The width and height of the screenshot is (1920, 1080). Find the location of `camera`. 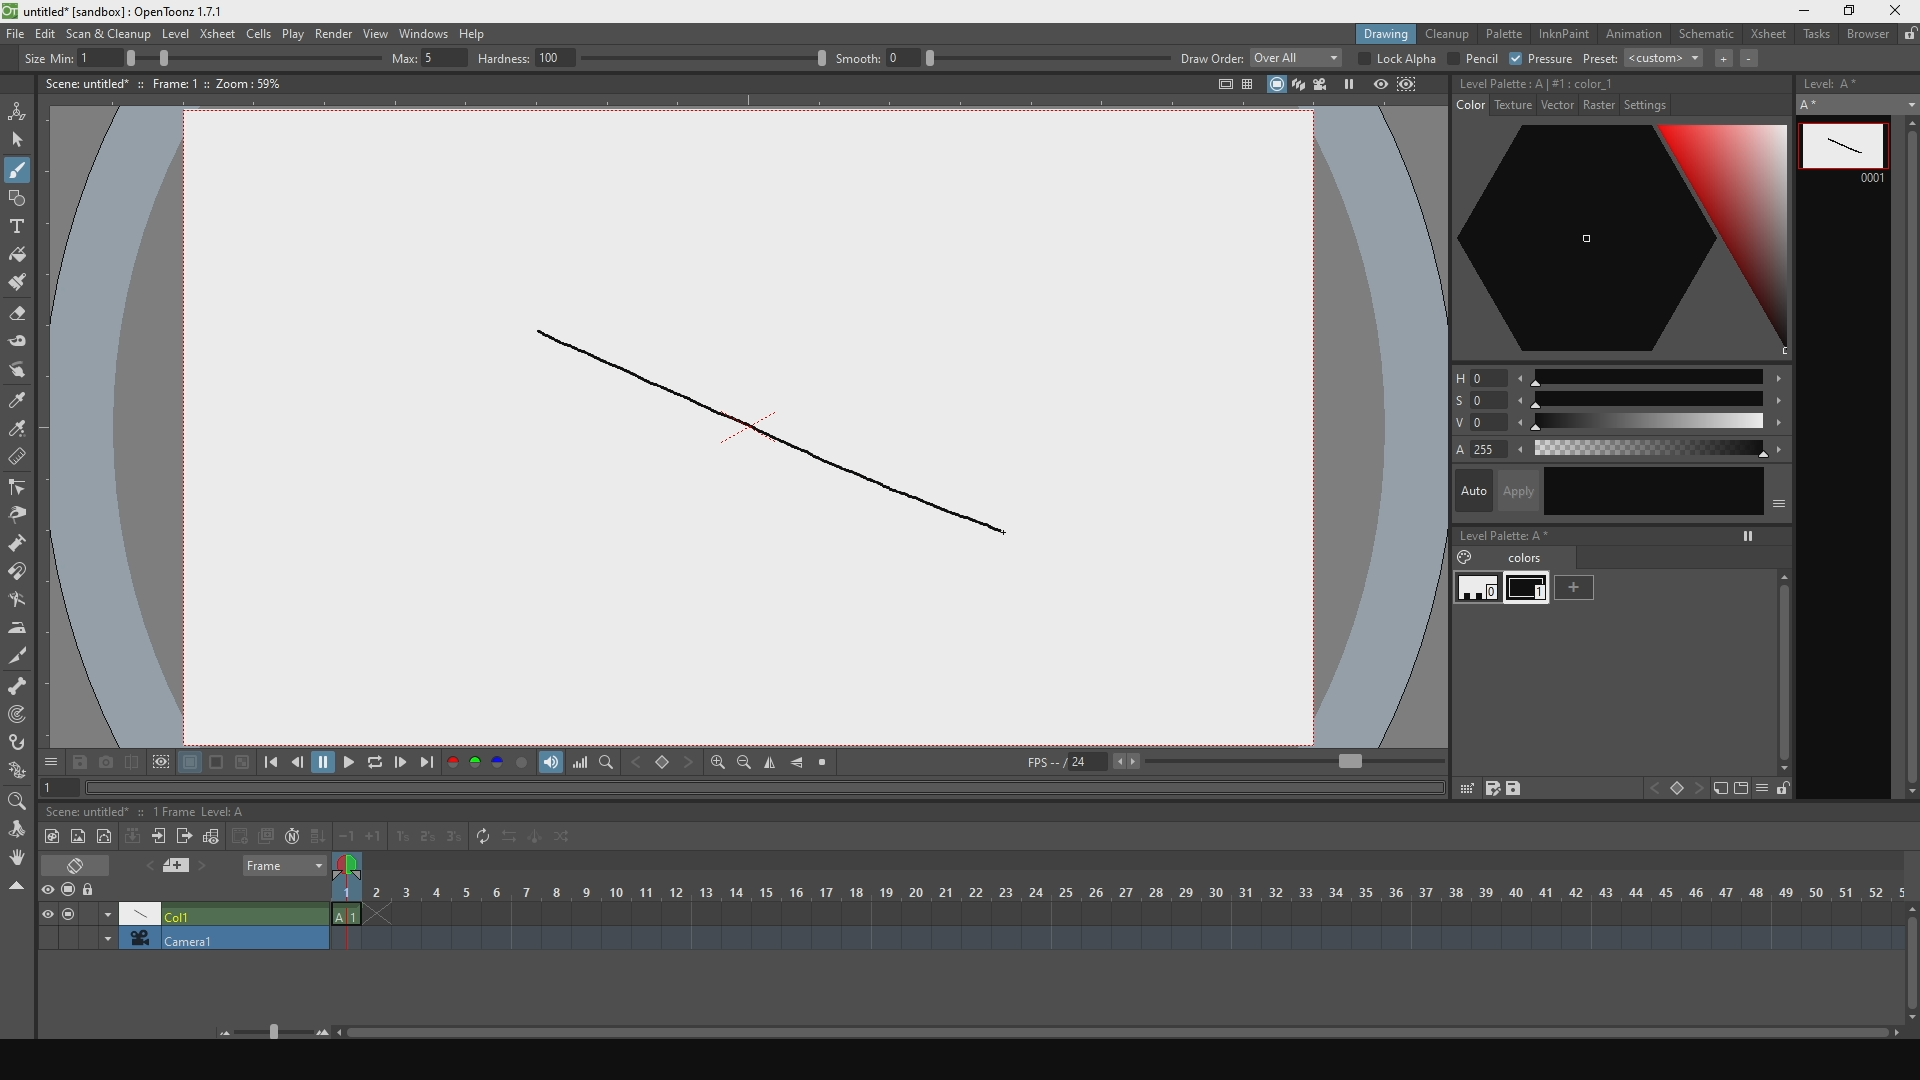

camera is located at coordinates (187, 938).